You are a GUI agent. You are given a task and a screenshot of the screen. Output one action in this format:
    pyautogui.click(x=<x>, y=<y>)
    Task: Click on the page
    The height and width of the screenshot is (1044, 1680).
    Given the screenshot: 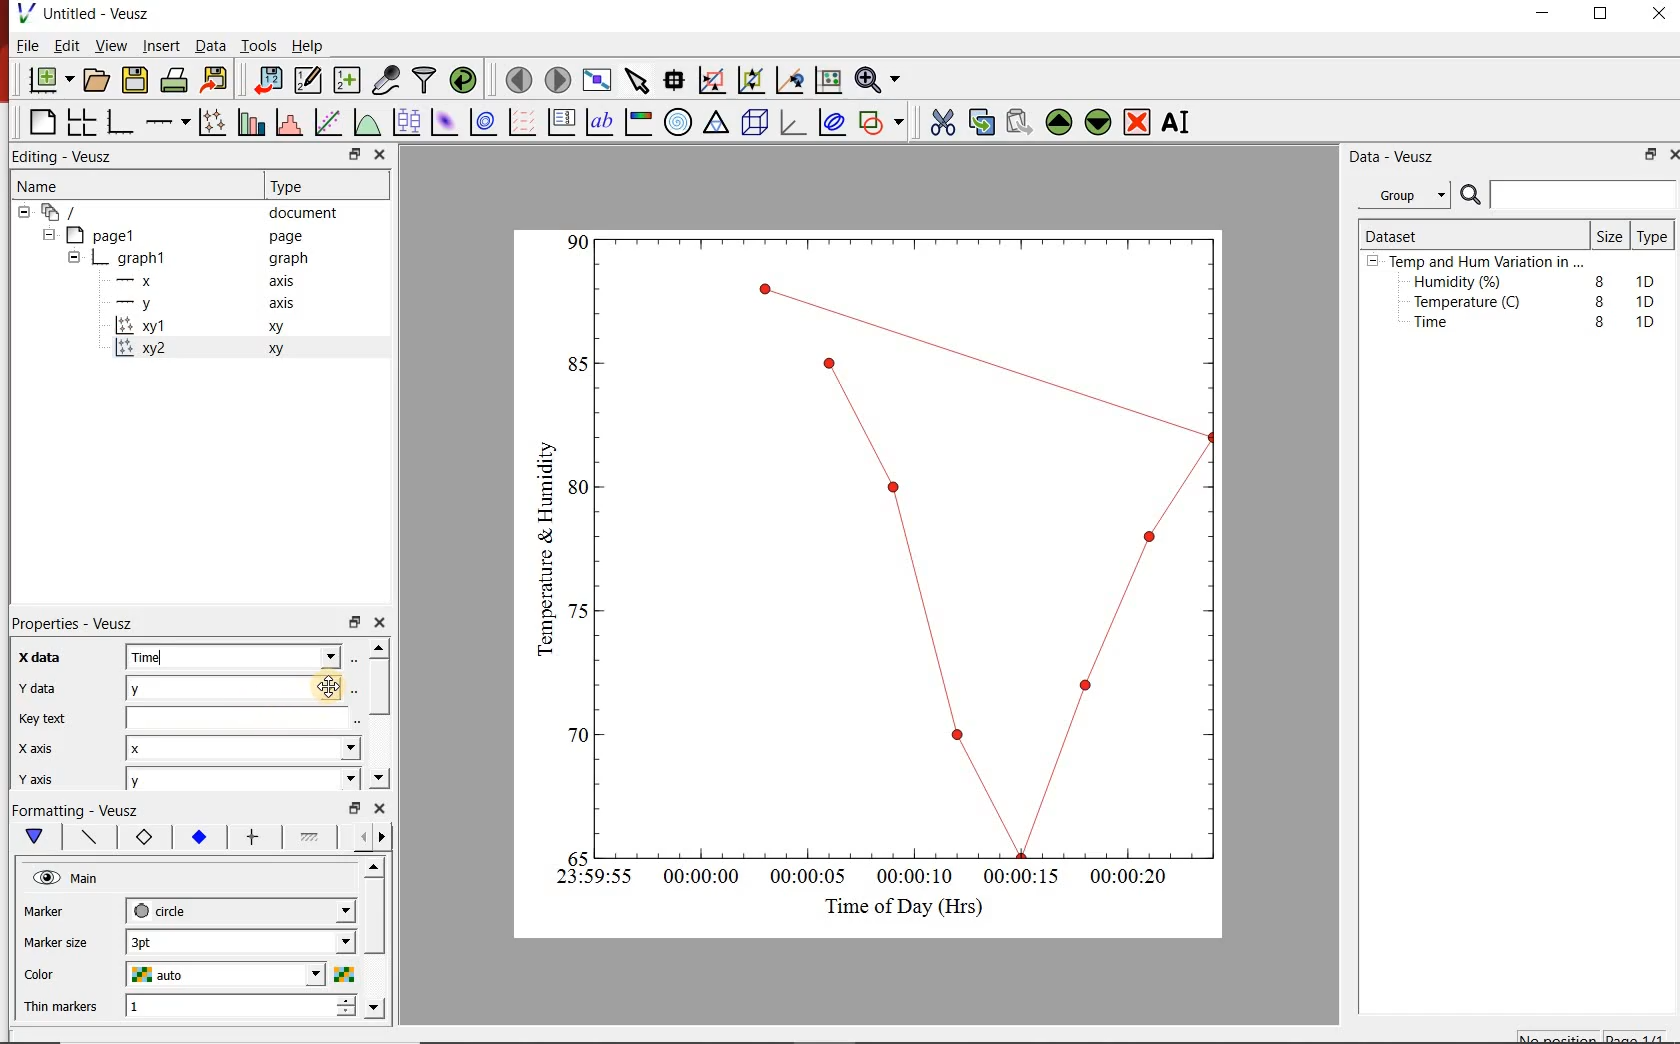 What is the action you would take?
    pyautogui.click(x=290, y=237)
    